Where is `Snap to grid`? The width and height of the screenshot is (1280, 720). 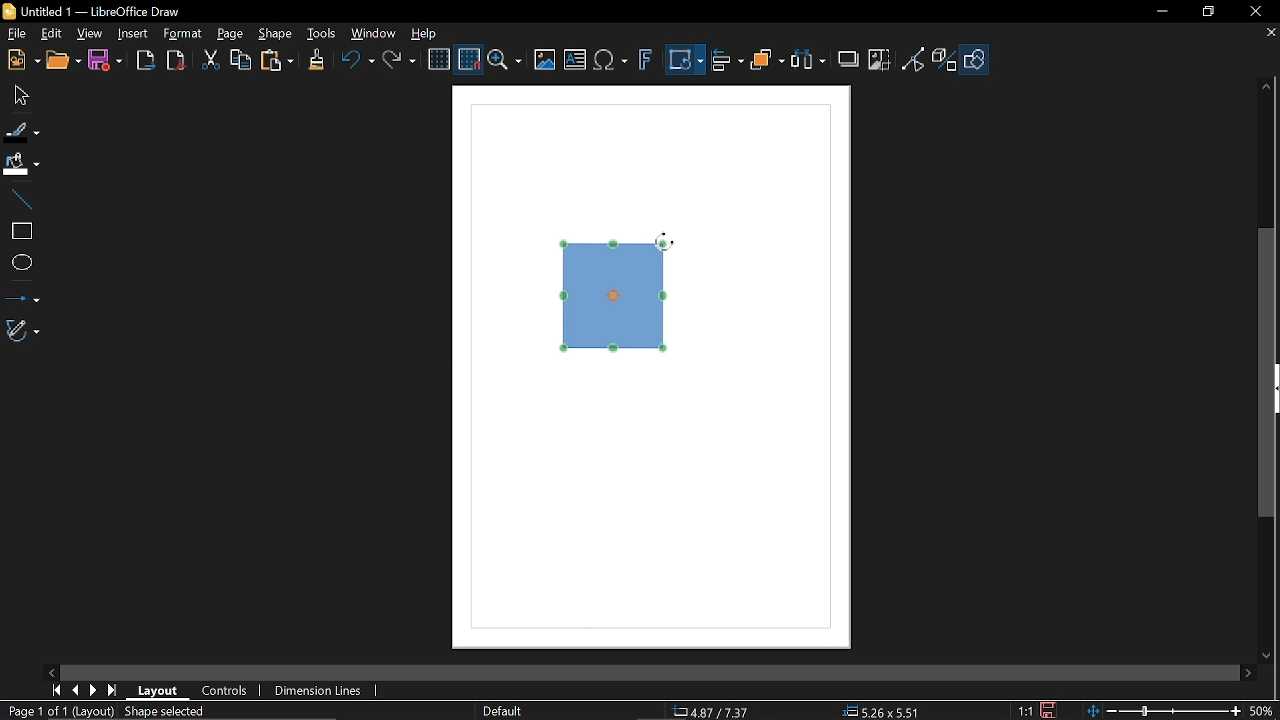
Snap to grid is located at coordinates (470, 60).